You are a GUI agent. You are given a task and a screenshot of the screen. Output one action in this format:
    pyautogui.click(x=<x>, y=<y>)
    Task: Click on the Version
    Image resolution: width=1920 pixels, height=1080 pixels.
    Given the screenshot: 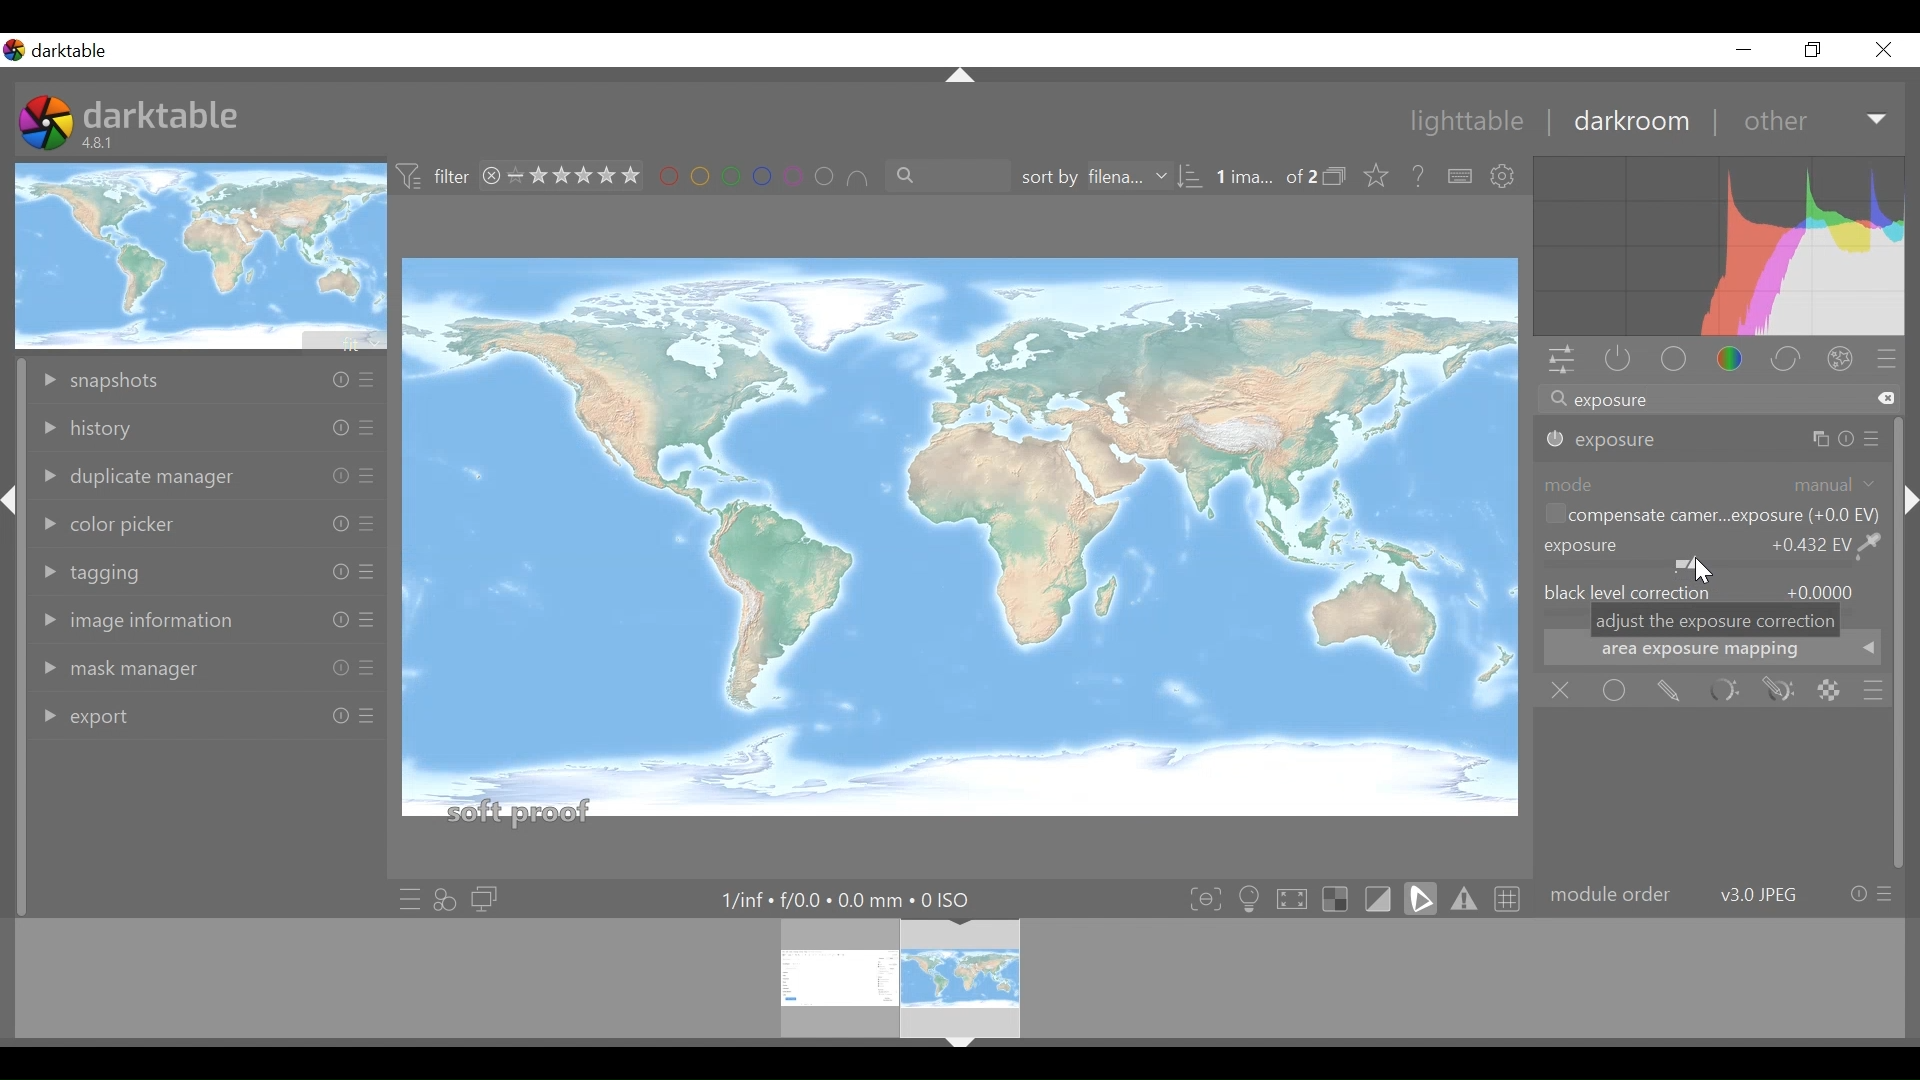 What is the action you would take?
    pyautogui.click(x=102, y=143)
    